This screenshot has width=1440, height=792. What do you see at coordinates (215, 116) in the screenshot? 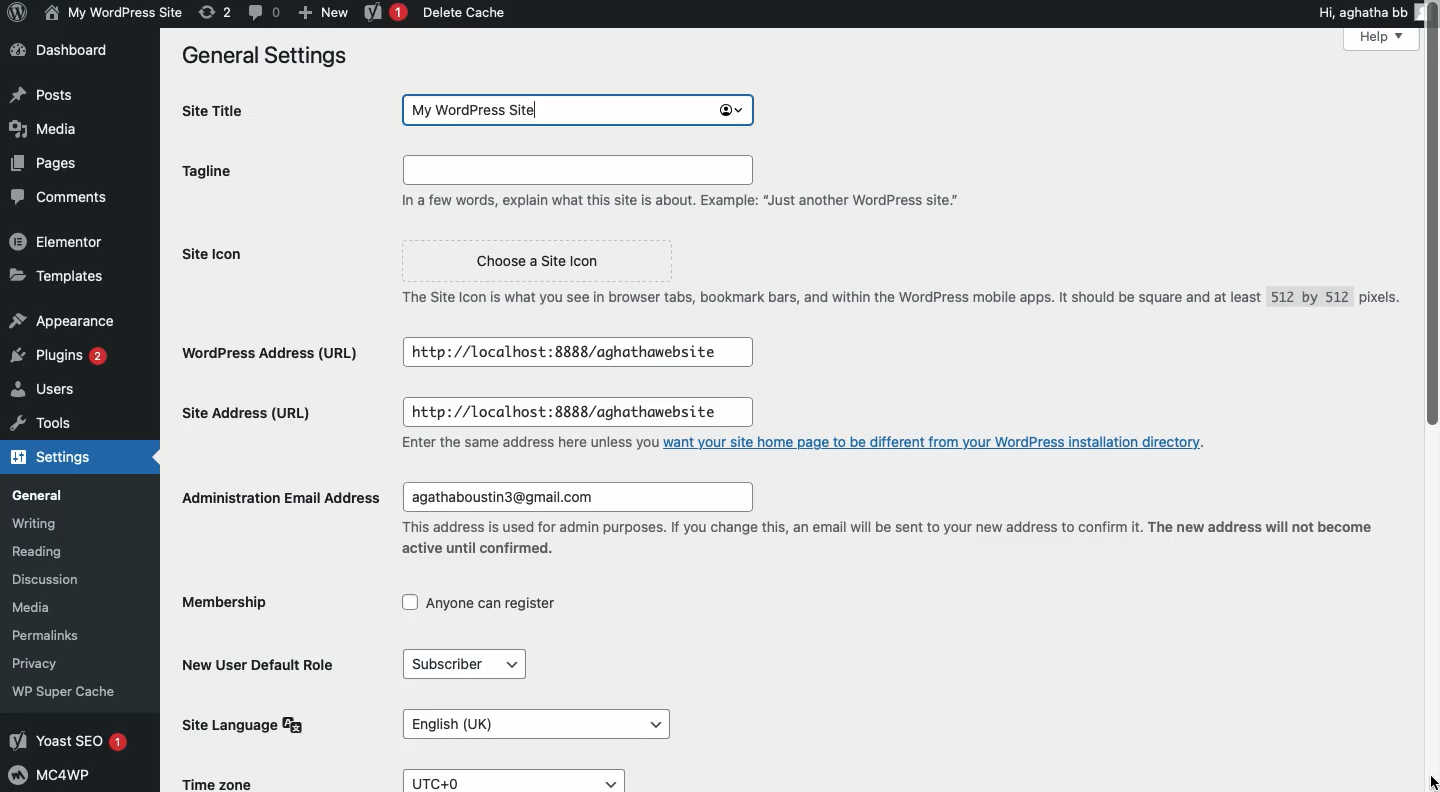
I see `Site title` at bounding box center [215, 116].